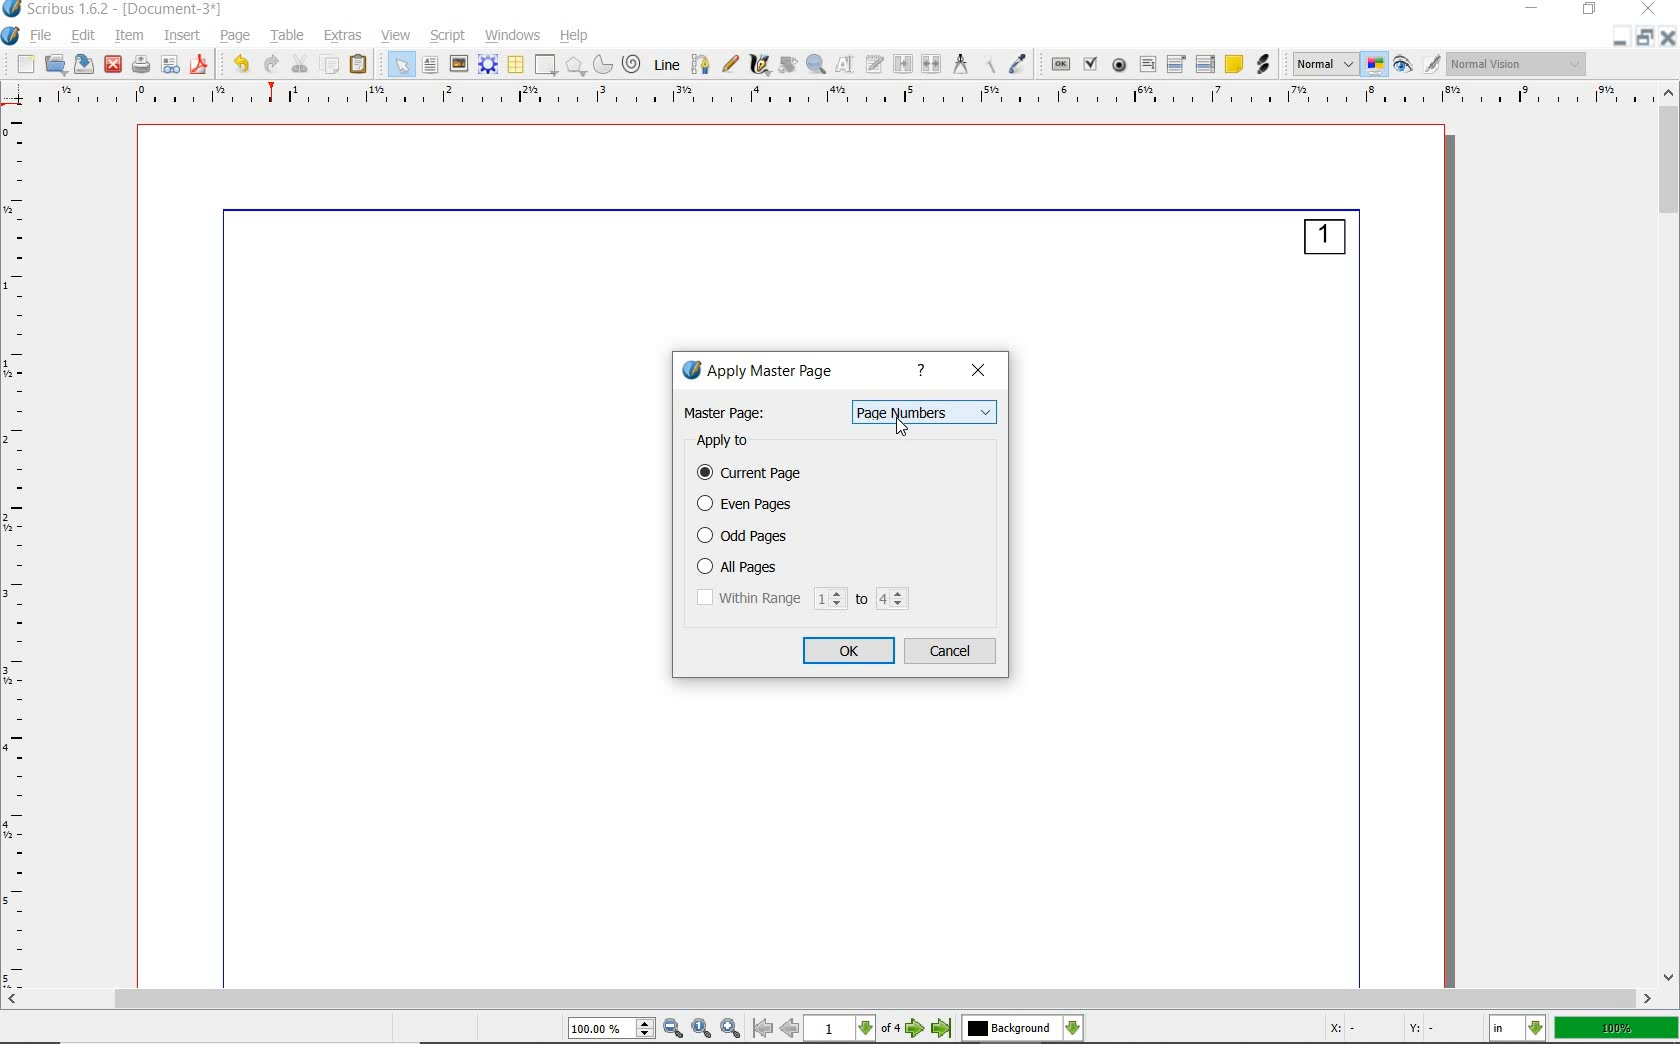  Describe the element at coordinates (960, 65) in the screenshot. I see `measurements` at that location.